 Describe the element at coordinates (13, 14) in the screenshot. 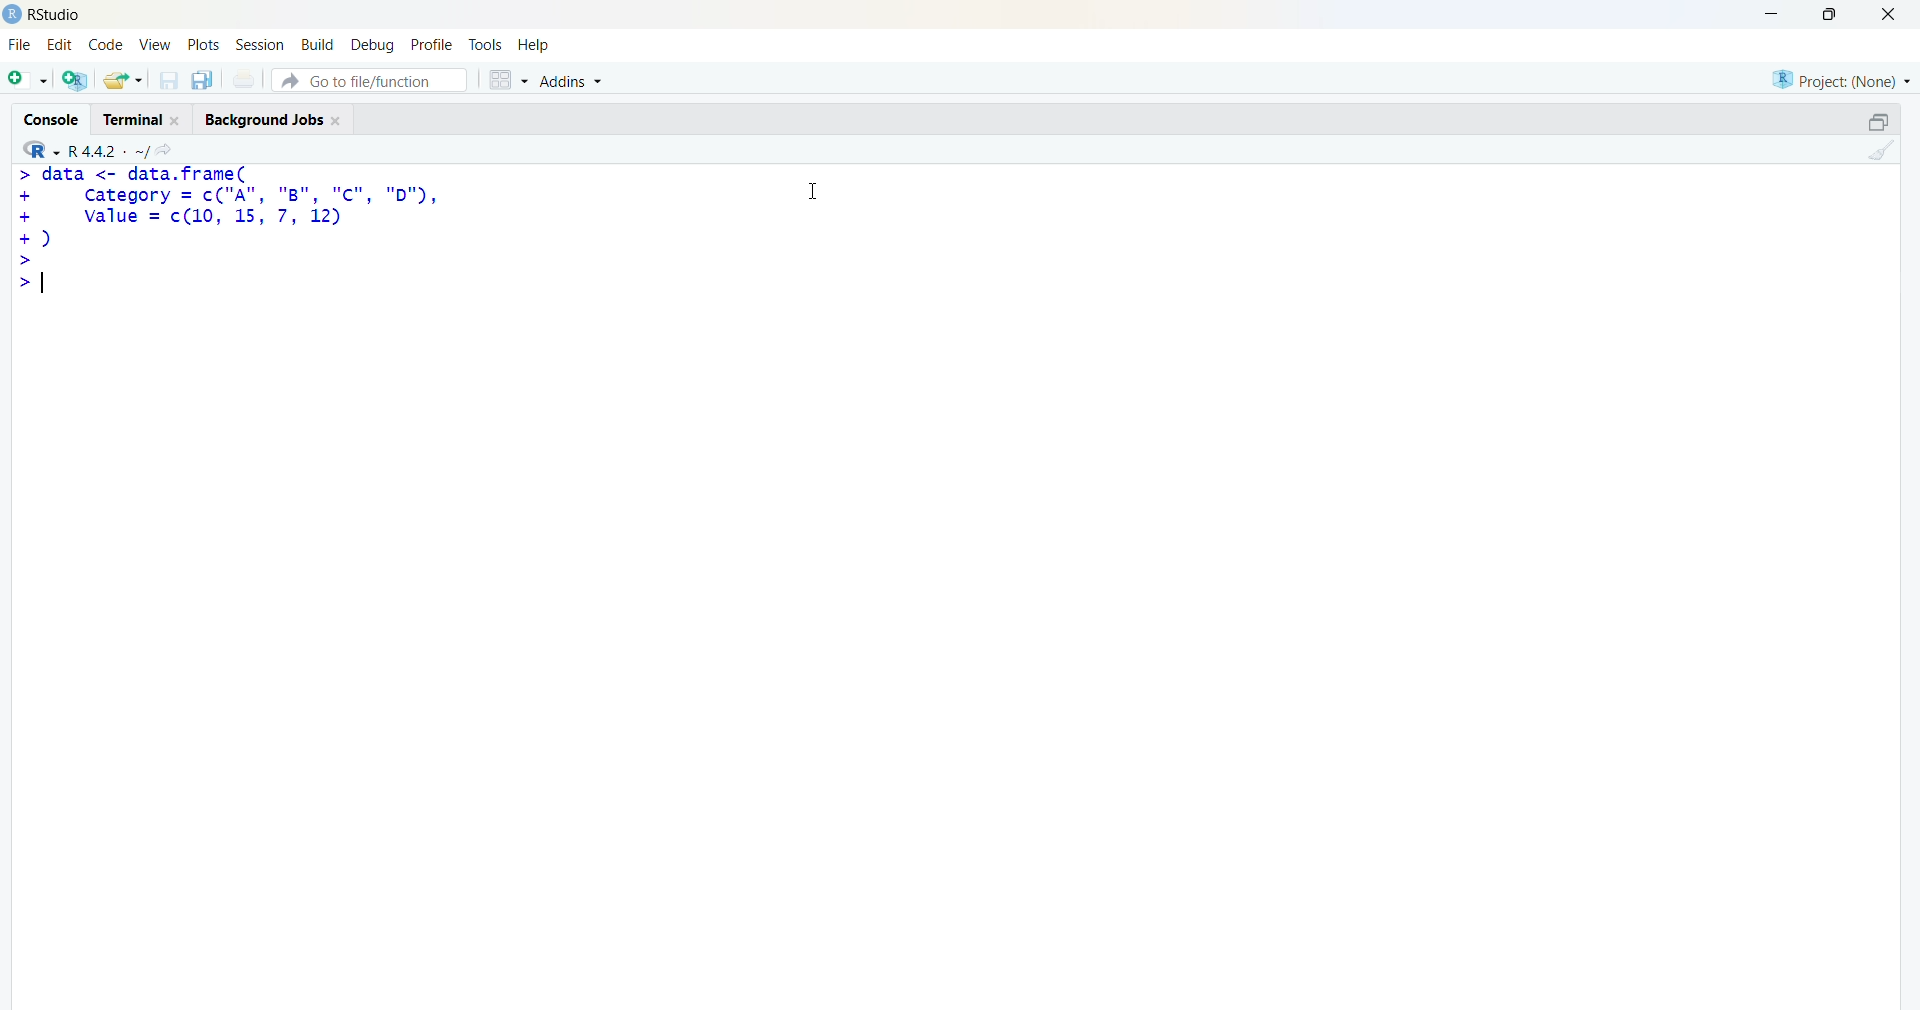

I see `logo` at that location.